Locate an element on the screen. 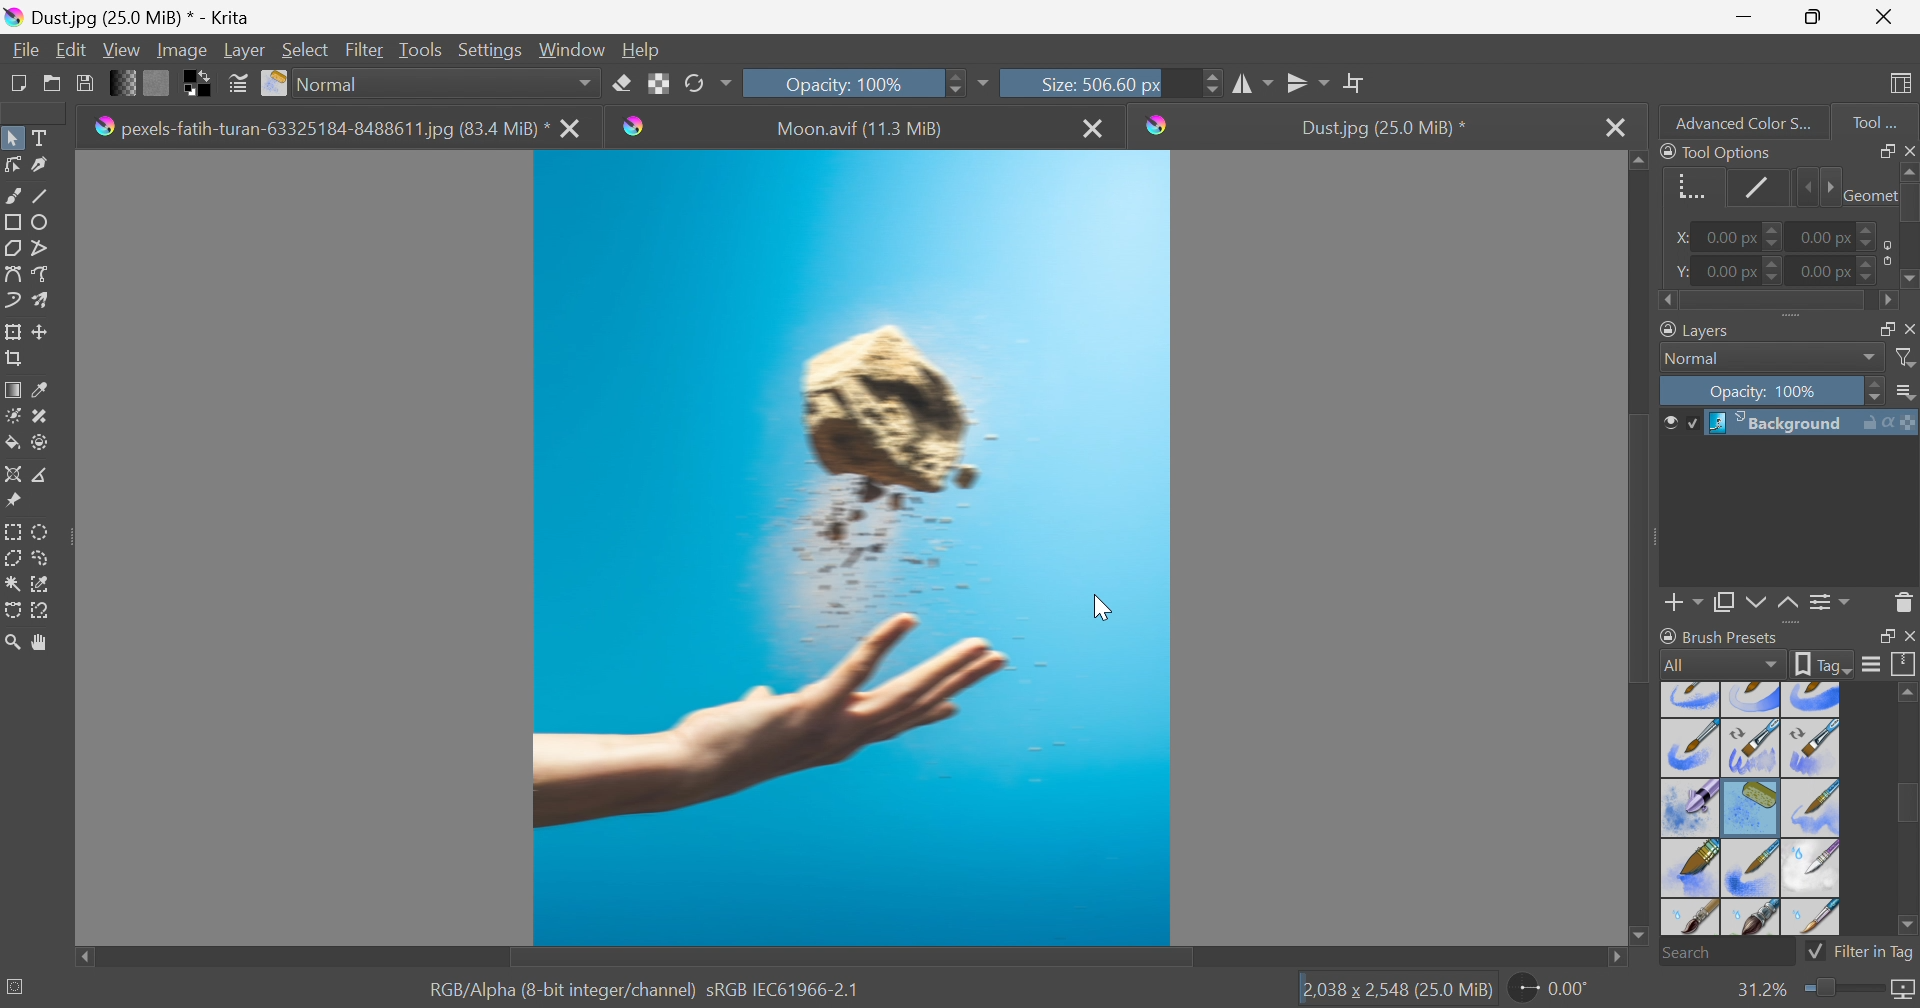 Image resolution: width=1920 pixels, height=1008 pixels. Edit brush preset is located at coordinates (237, 84).